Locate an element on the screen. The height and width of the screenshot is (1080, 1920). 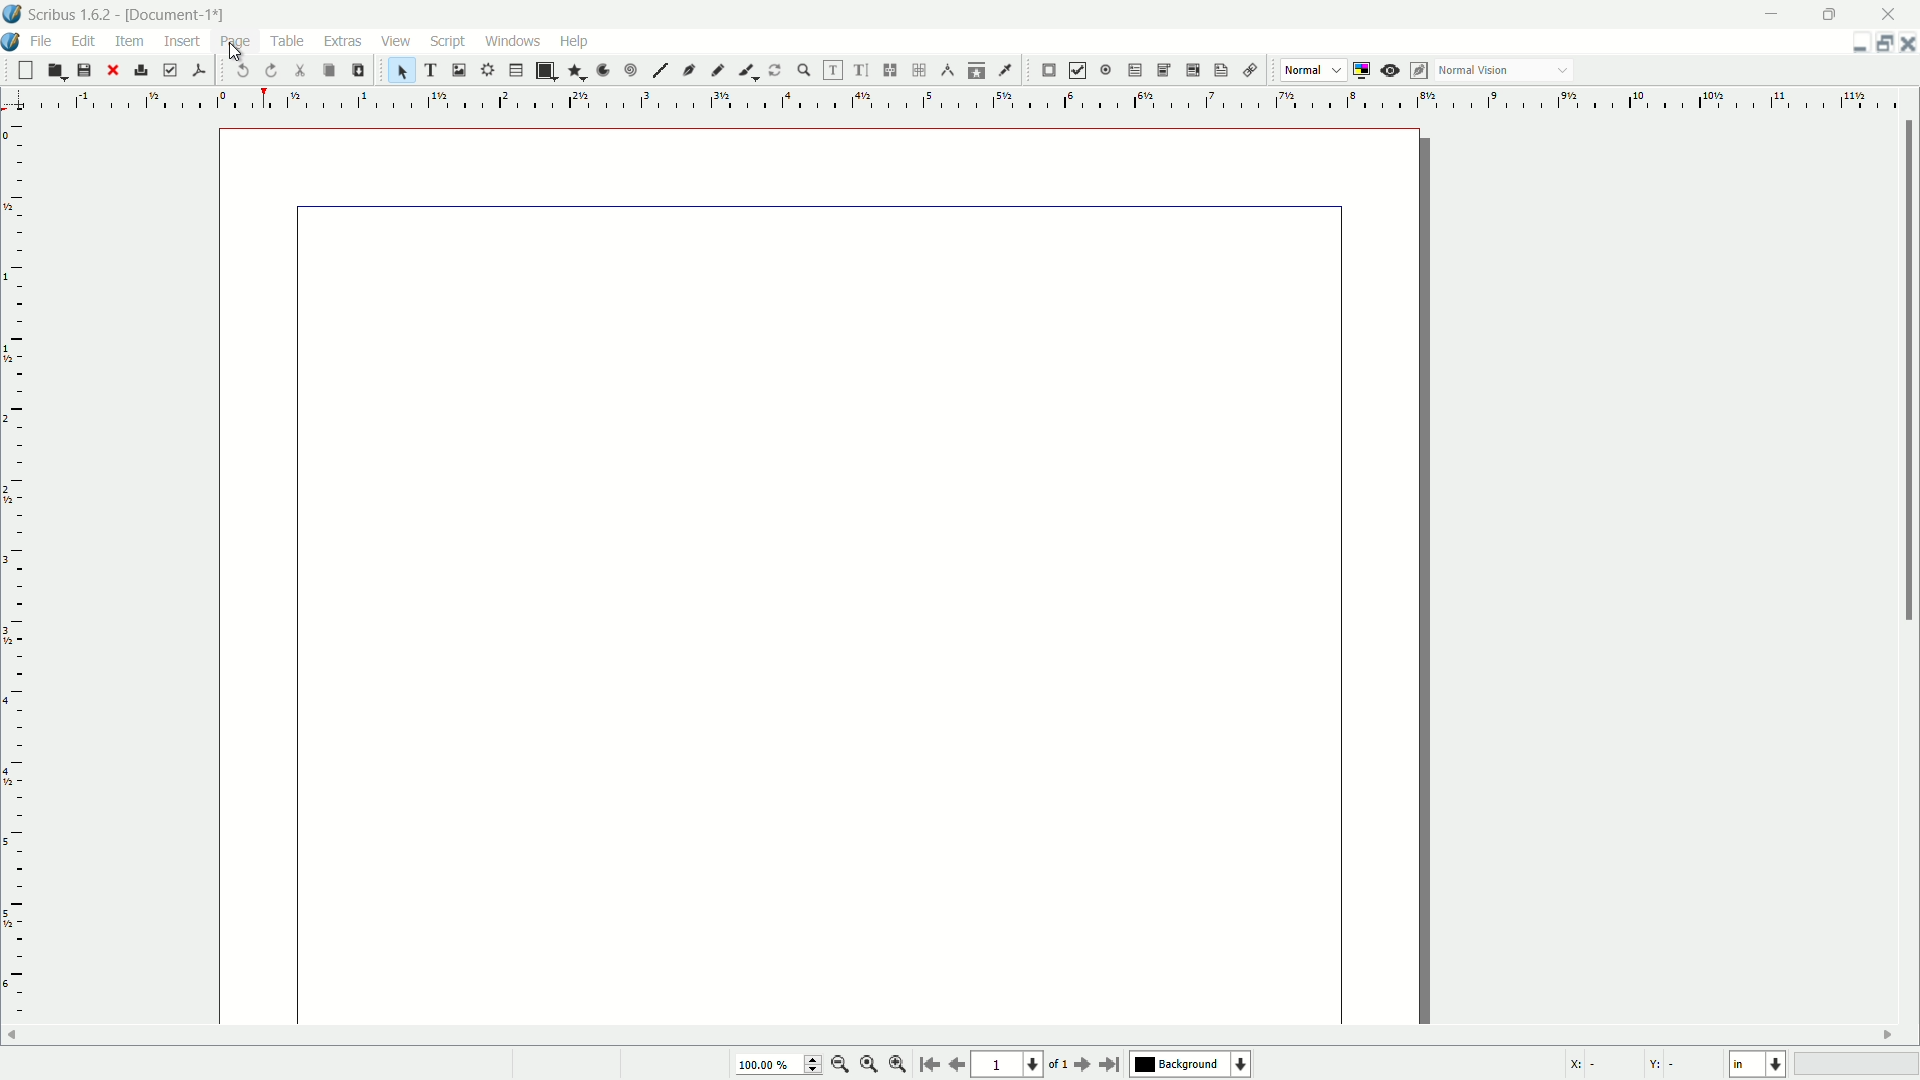
redo is located at coordinates (273, 70).